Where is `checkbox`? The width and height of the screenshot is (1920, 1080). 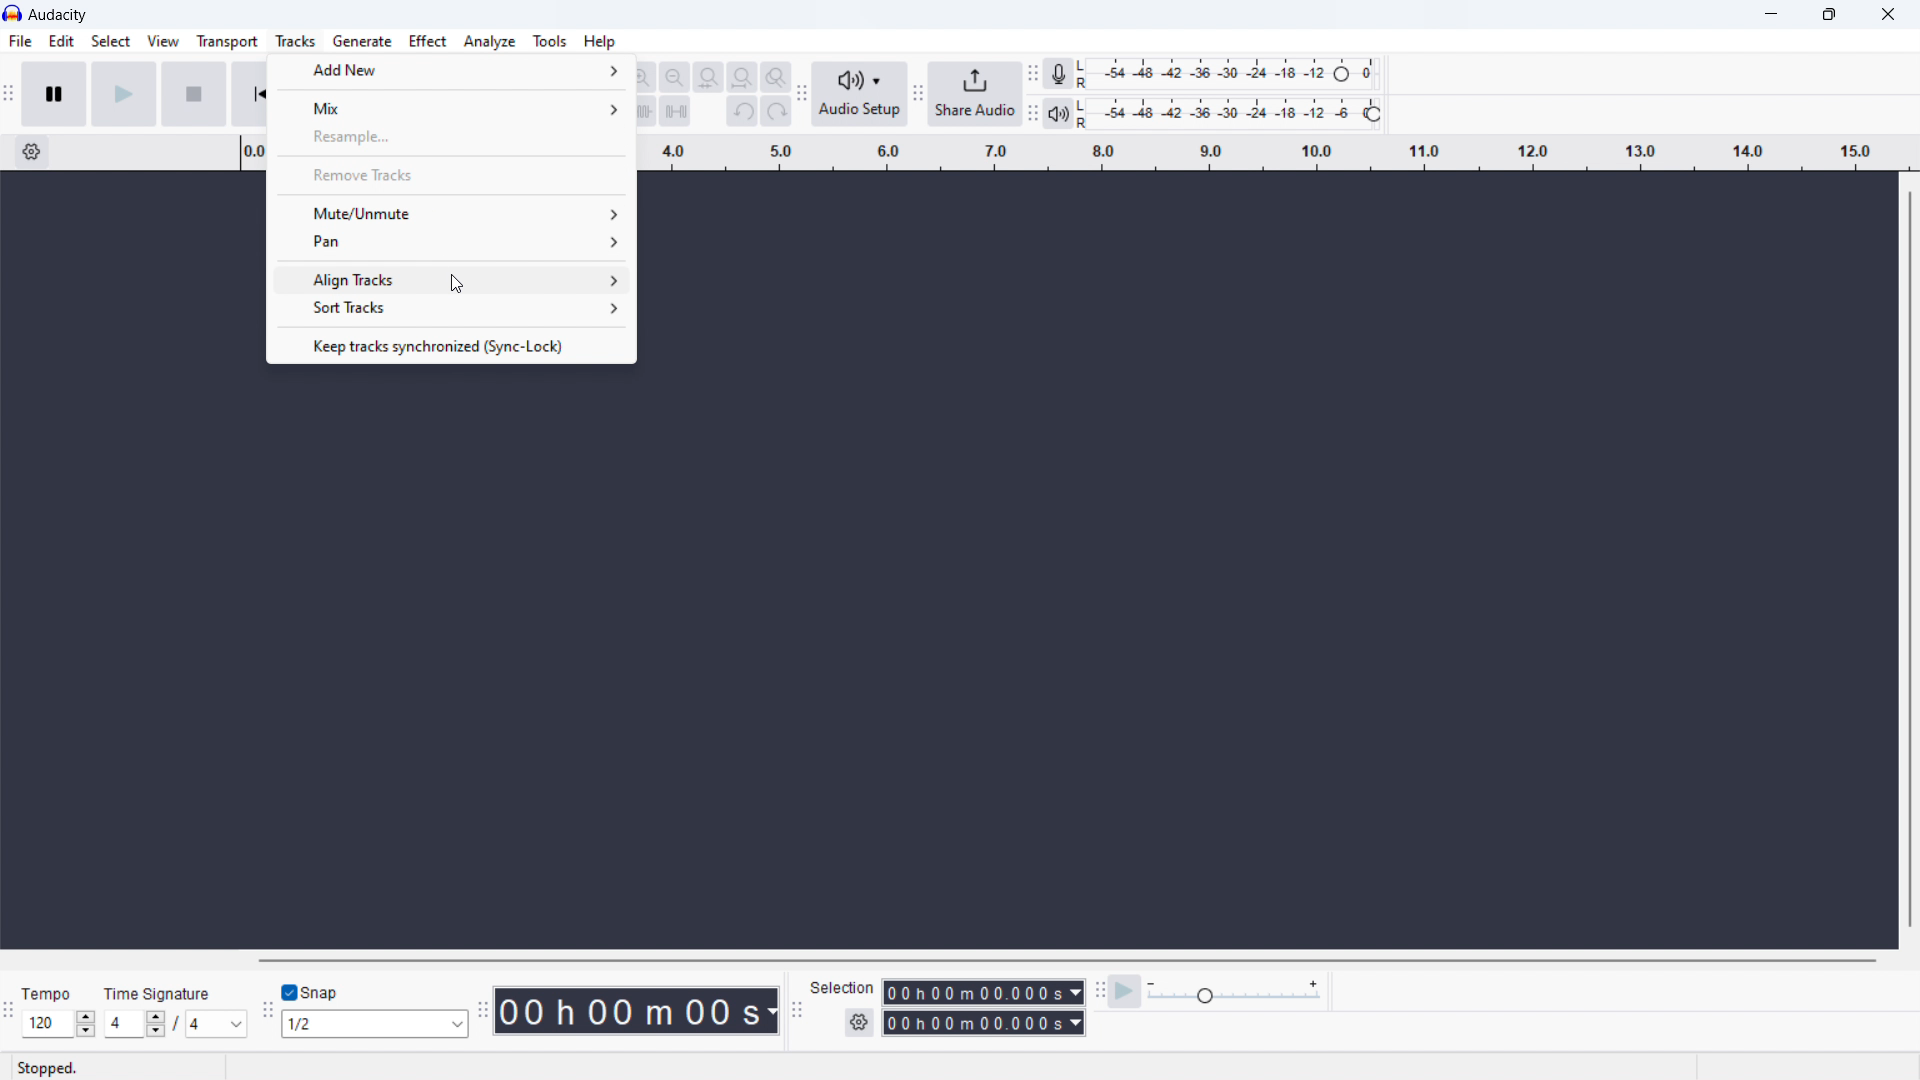 checkbox is located at coordinates (291, 991).